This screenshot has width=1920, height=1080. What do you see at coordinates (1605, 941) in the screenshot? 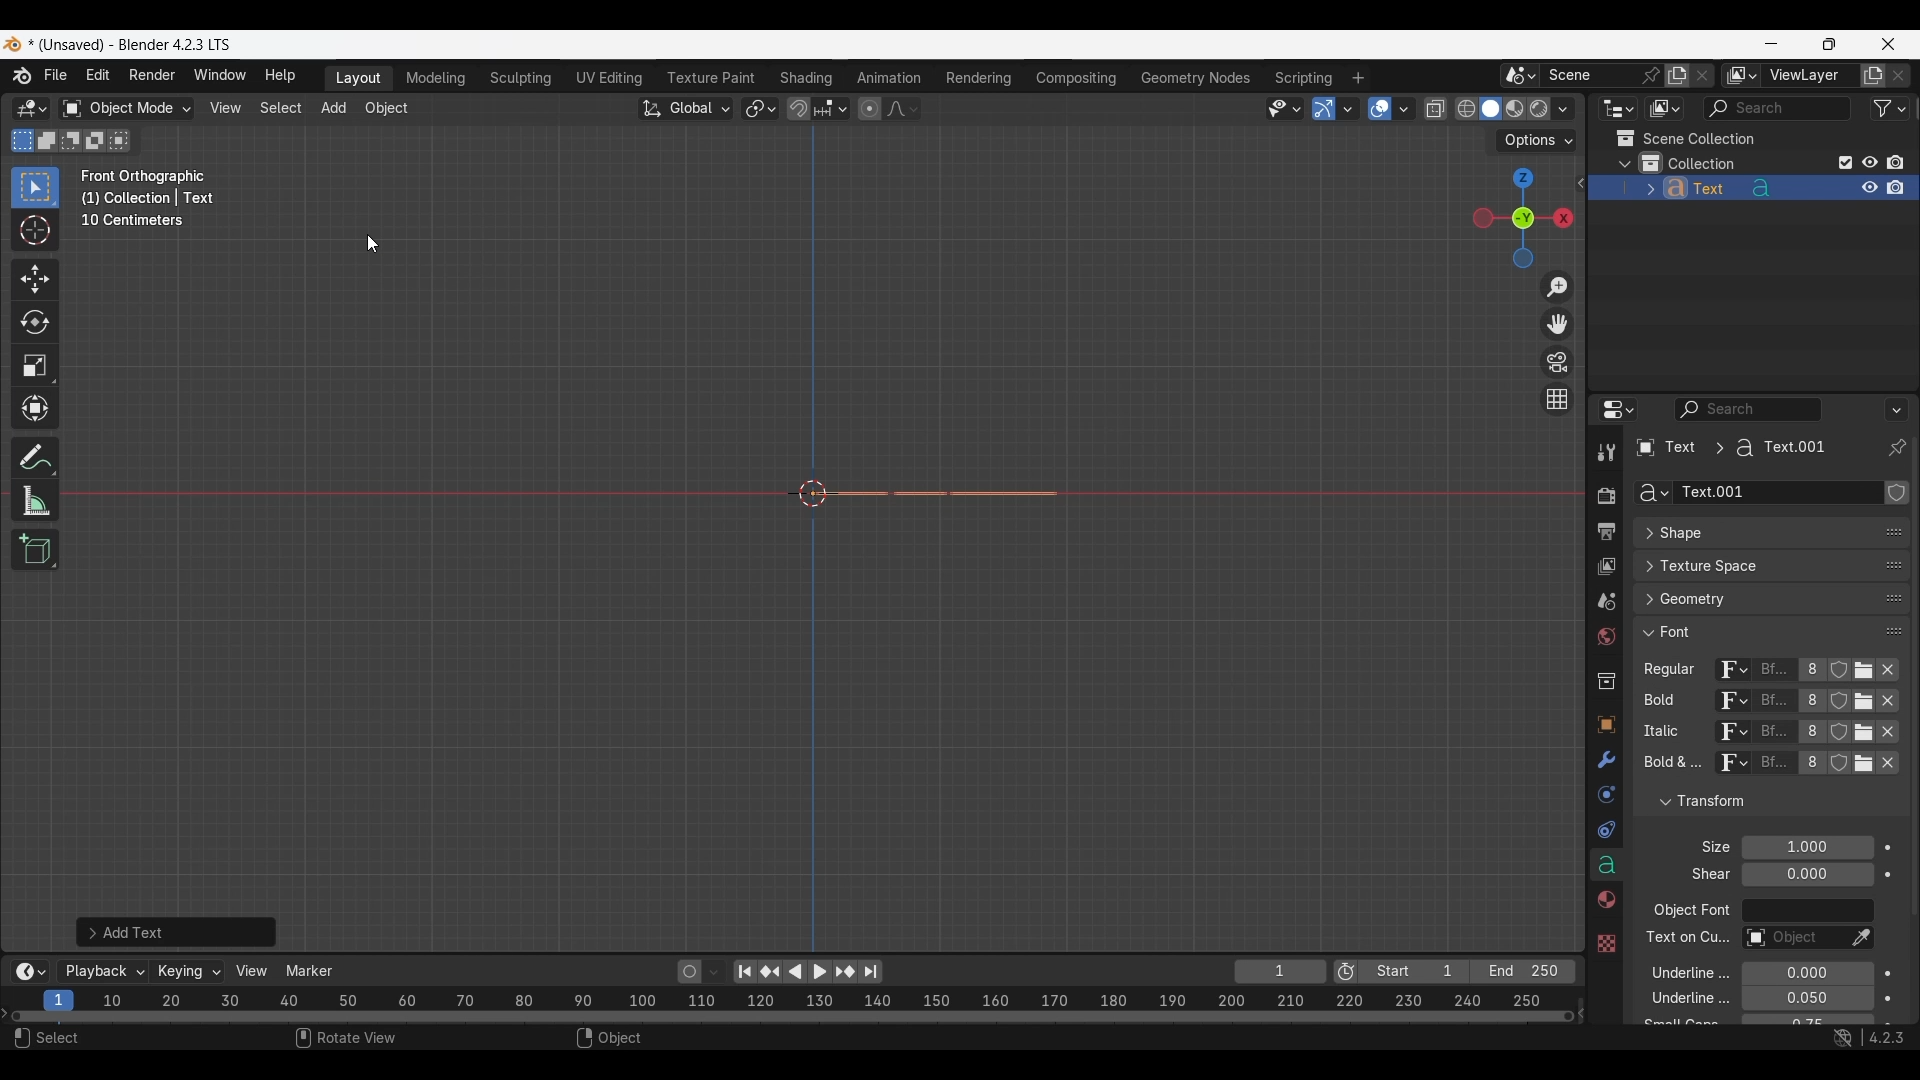
I see `` at bounding box center [1605, 941].